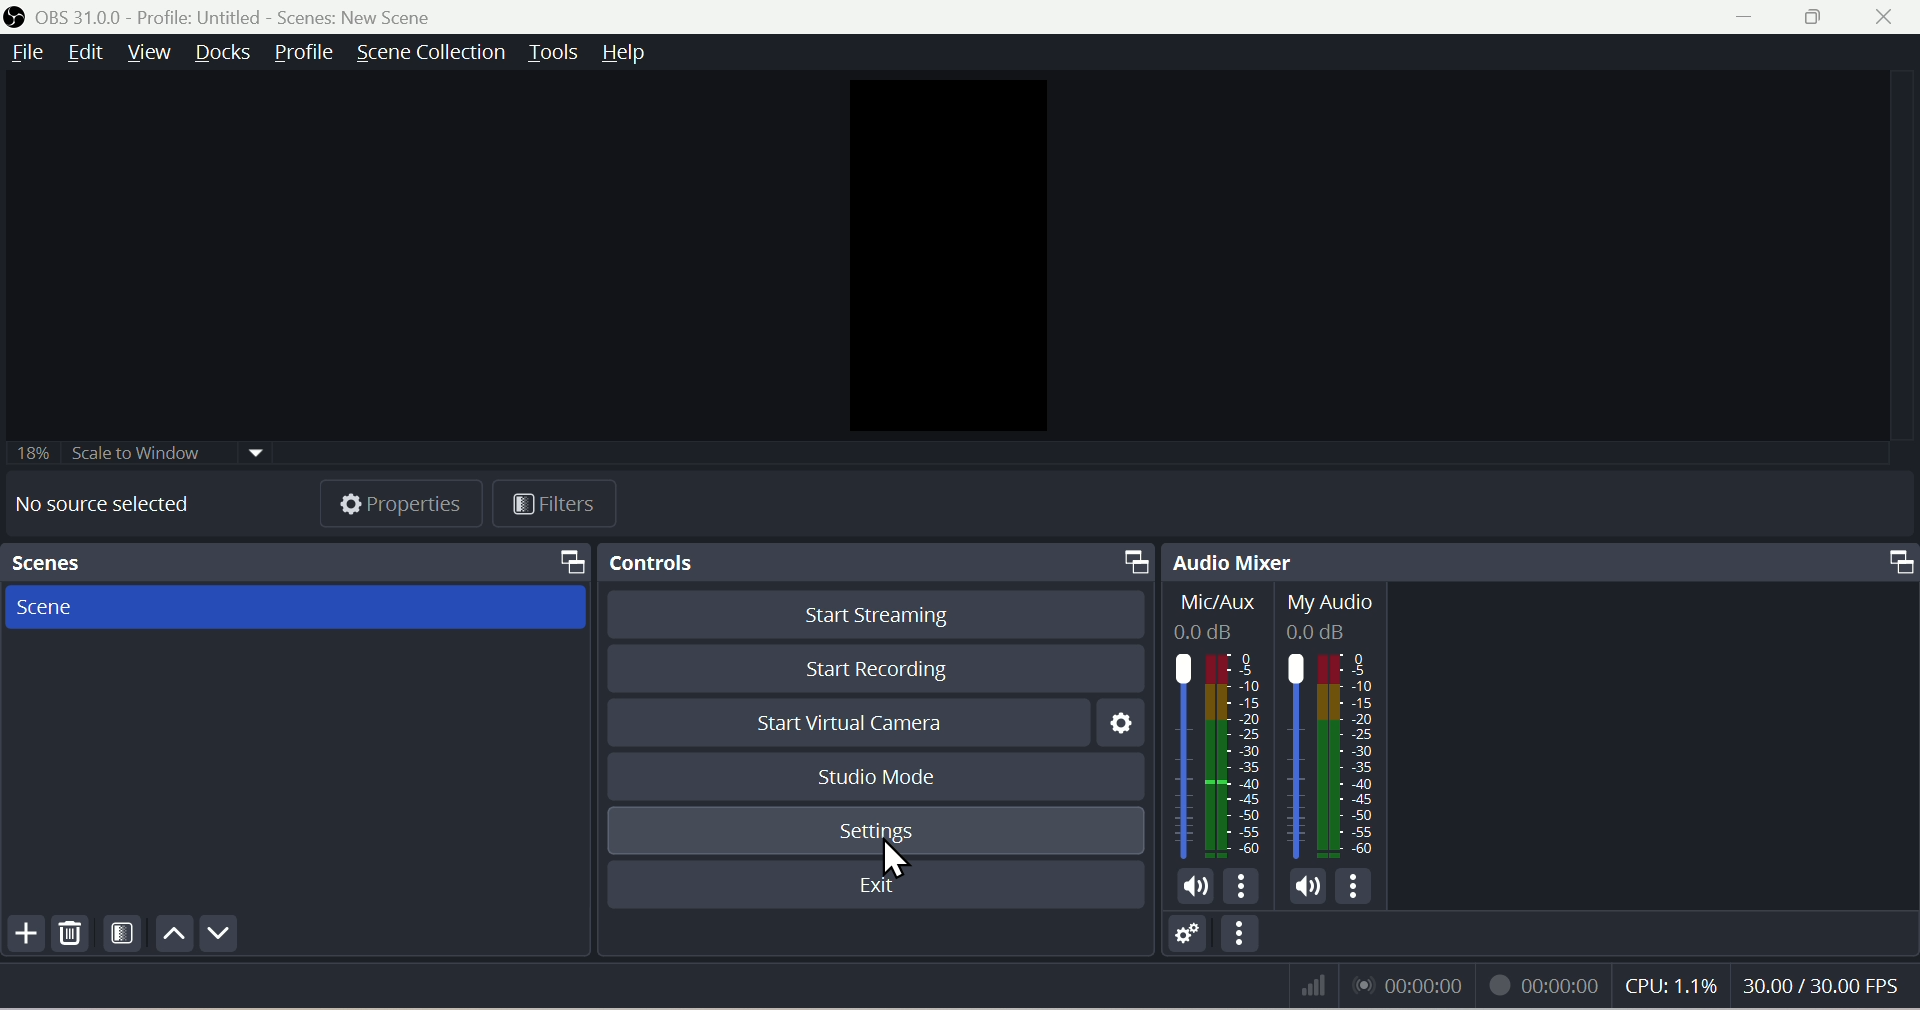  What do you see at coordinates (879, 883) in the screenshot?
I see `Exit` at bounding box center [879, 883].